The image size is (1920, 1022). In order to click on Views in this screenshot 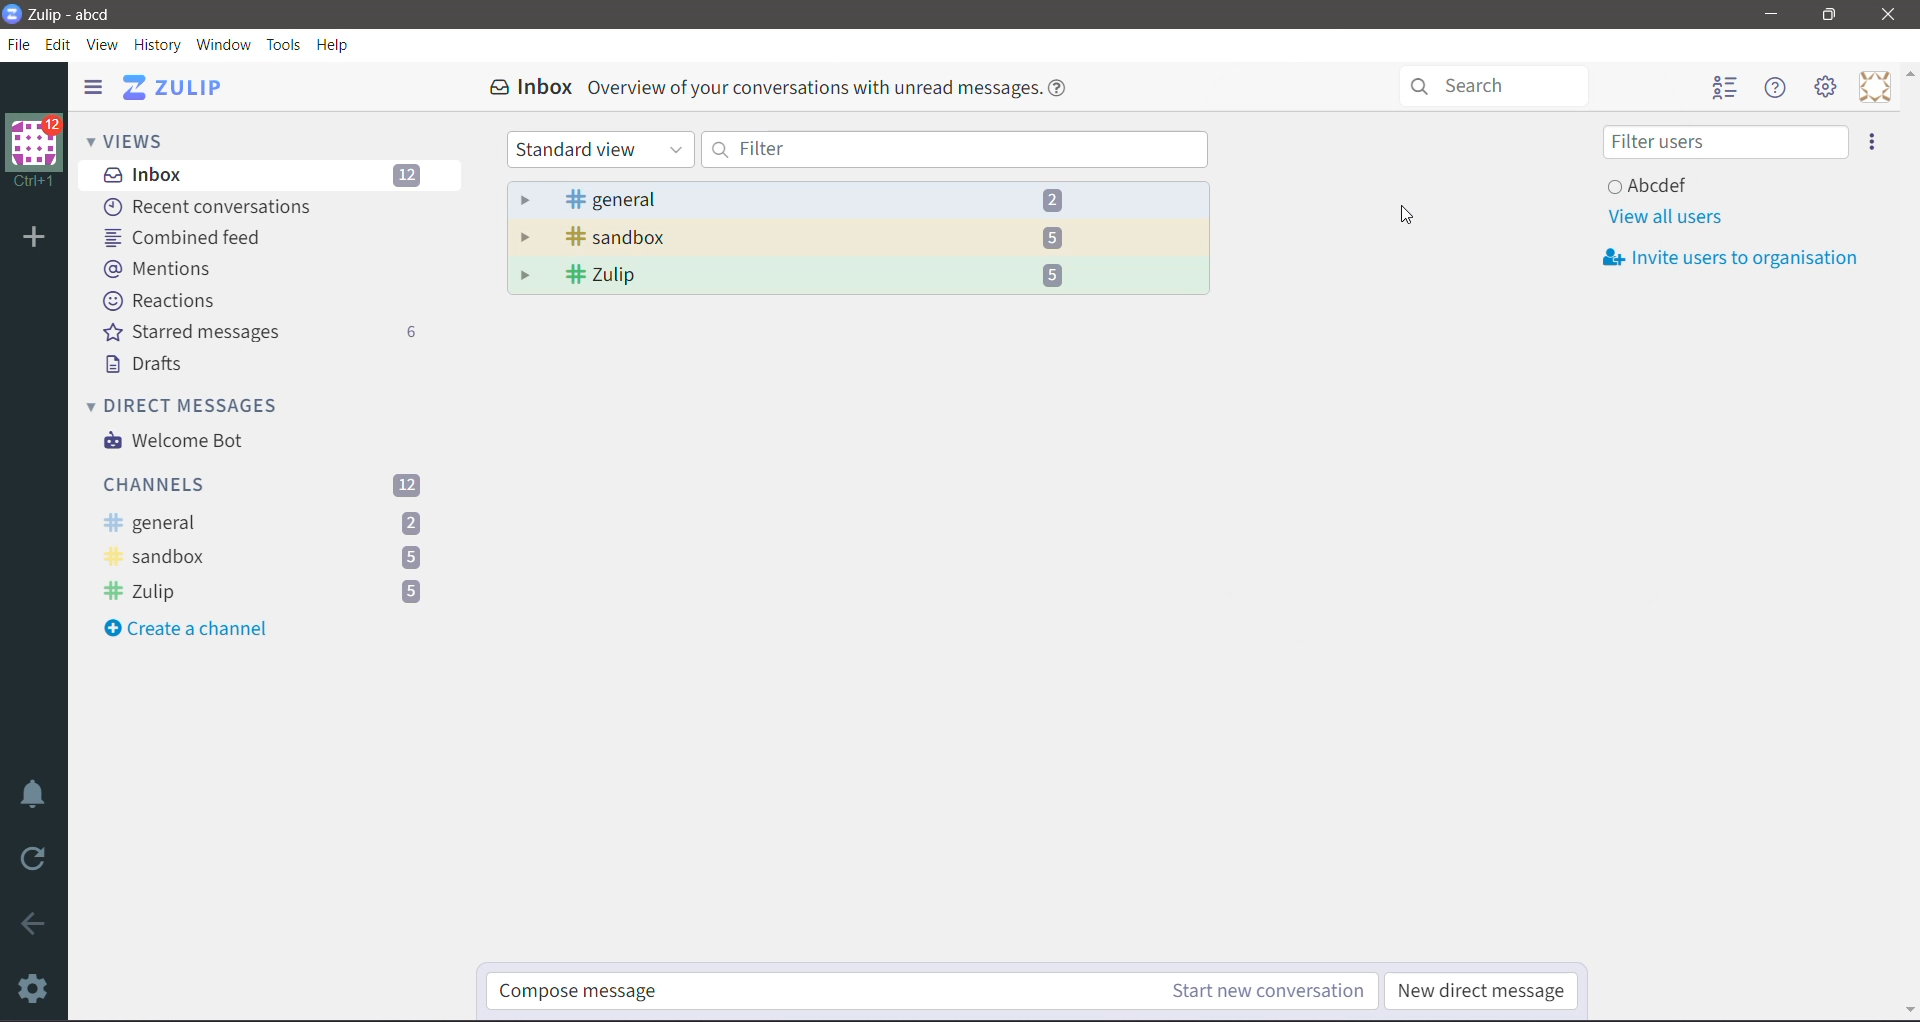, I will do `click(133, 140)`.